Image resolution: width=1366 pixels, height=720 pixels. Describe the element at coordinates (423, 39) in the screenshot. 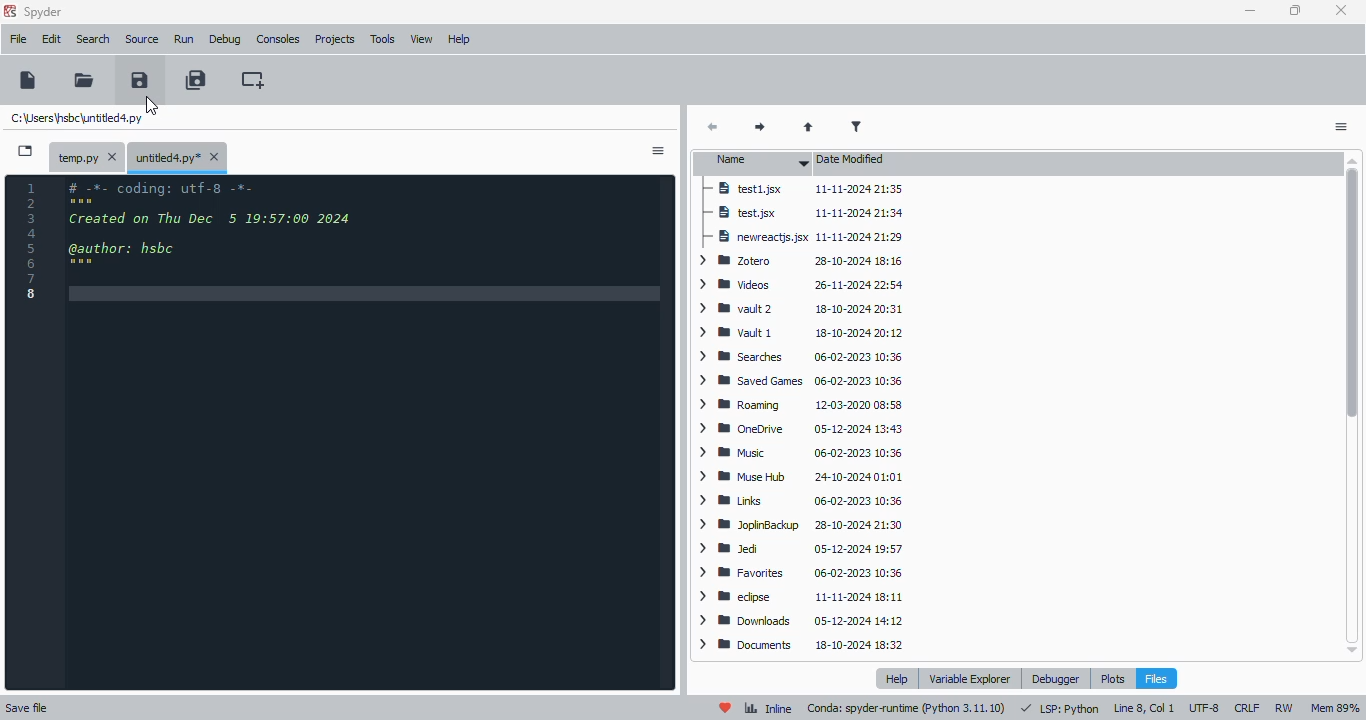

I see `view` at that location.